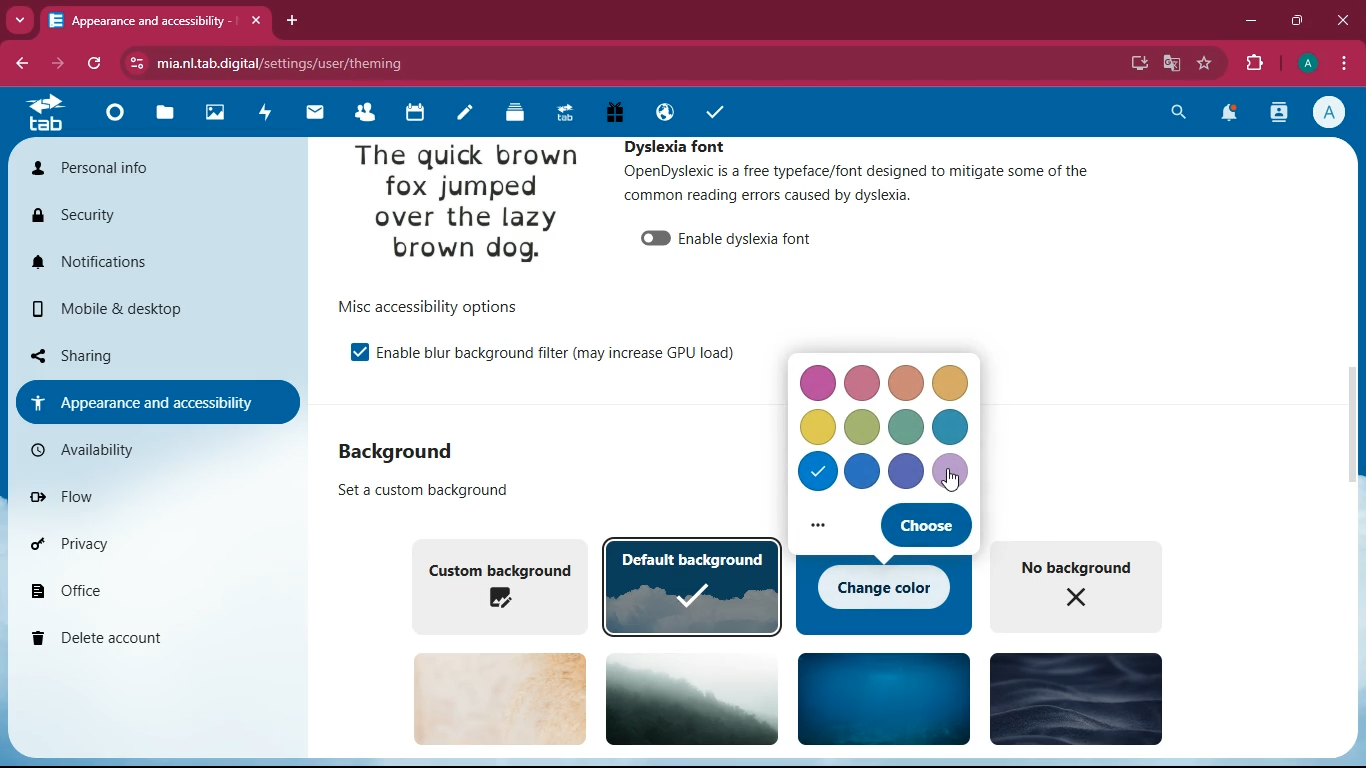 The width and height of the screenshot is (1366, 768). I want to click on choose, so click(925, 526).